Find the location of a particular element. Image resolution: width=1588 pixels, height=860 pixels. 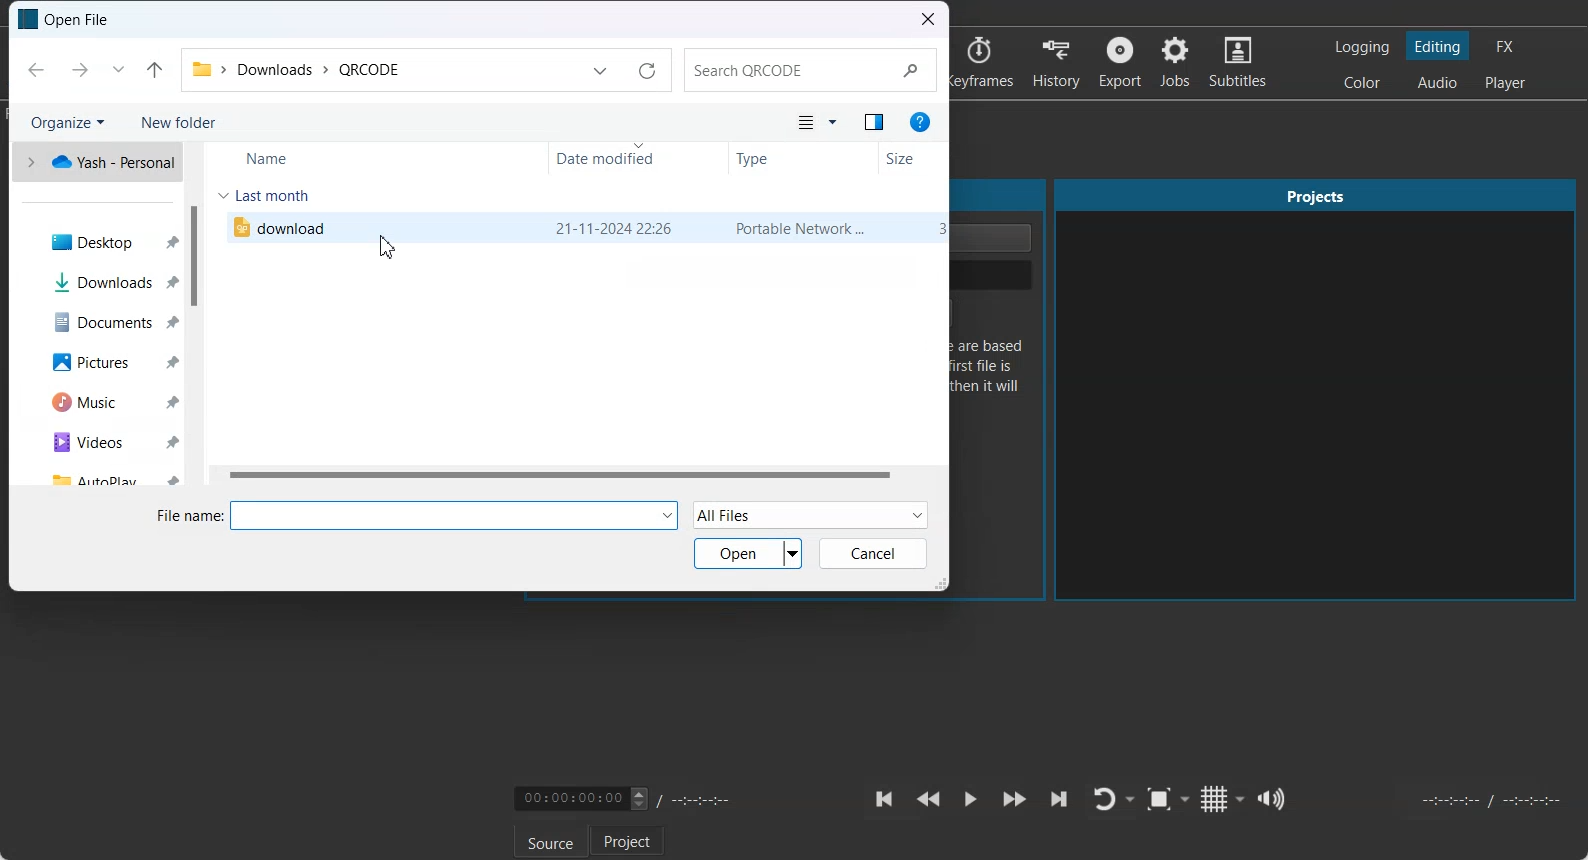

Project is located at coordinates (629, 840).